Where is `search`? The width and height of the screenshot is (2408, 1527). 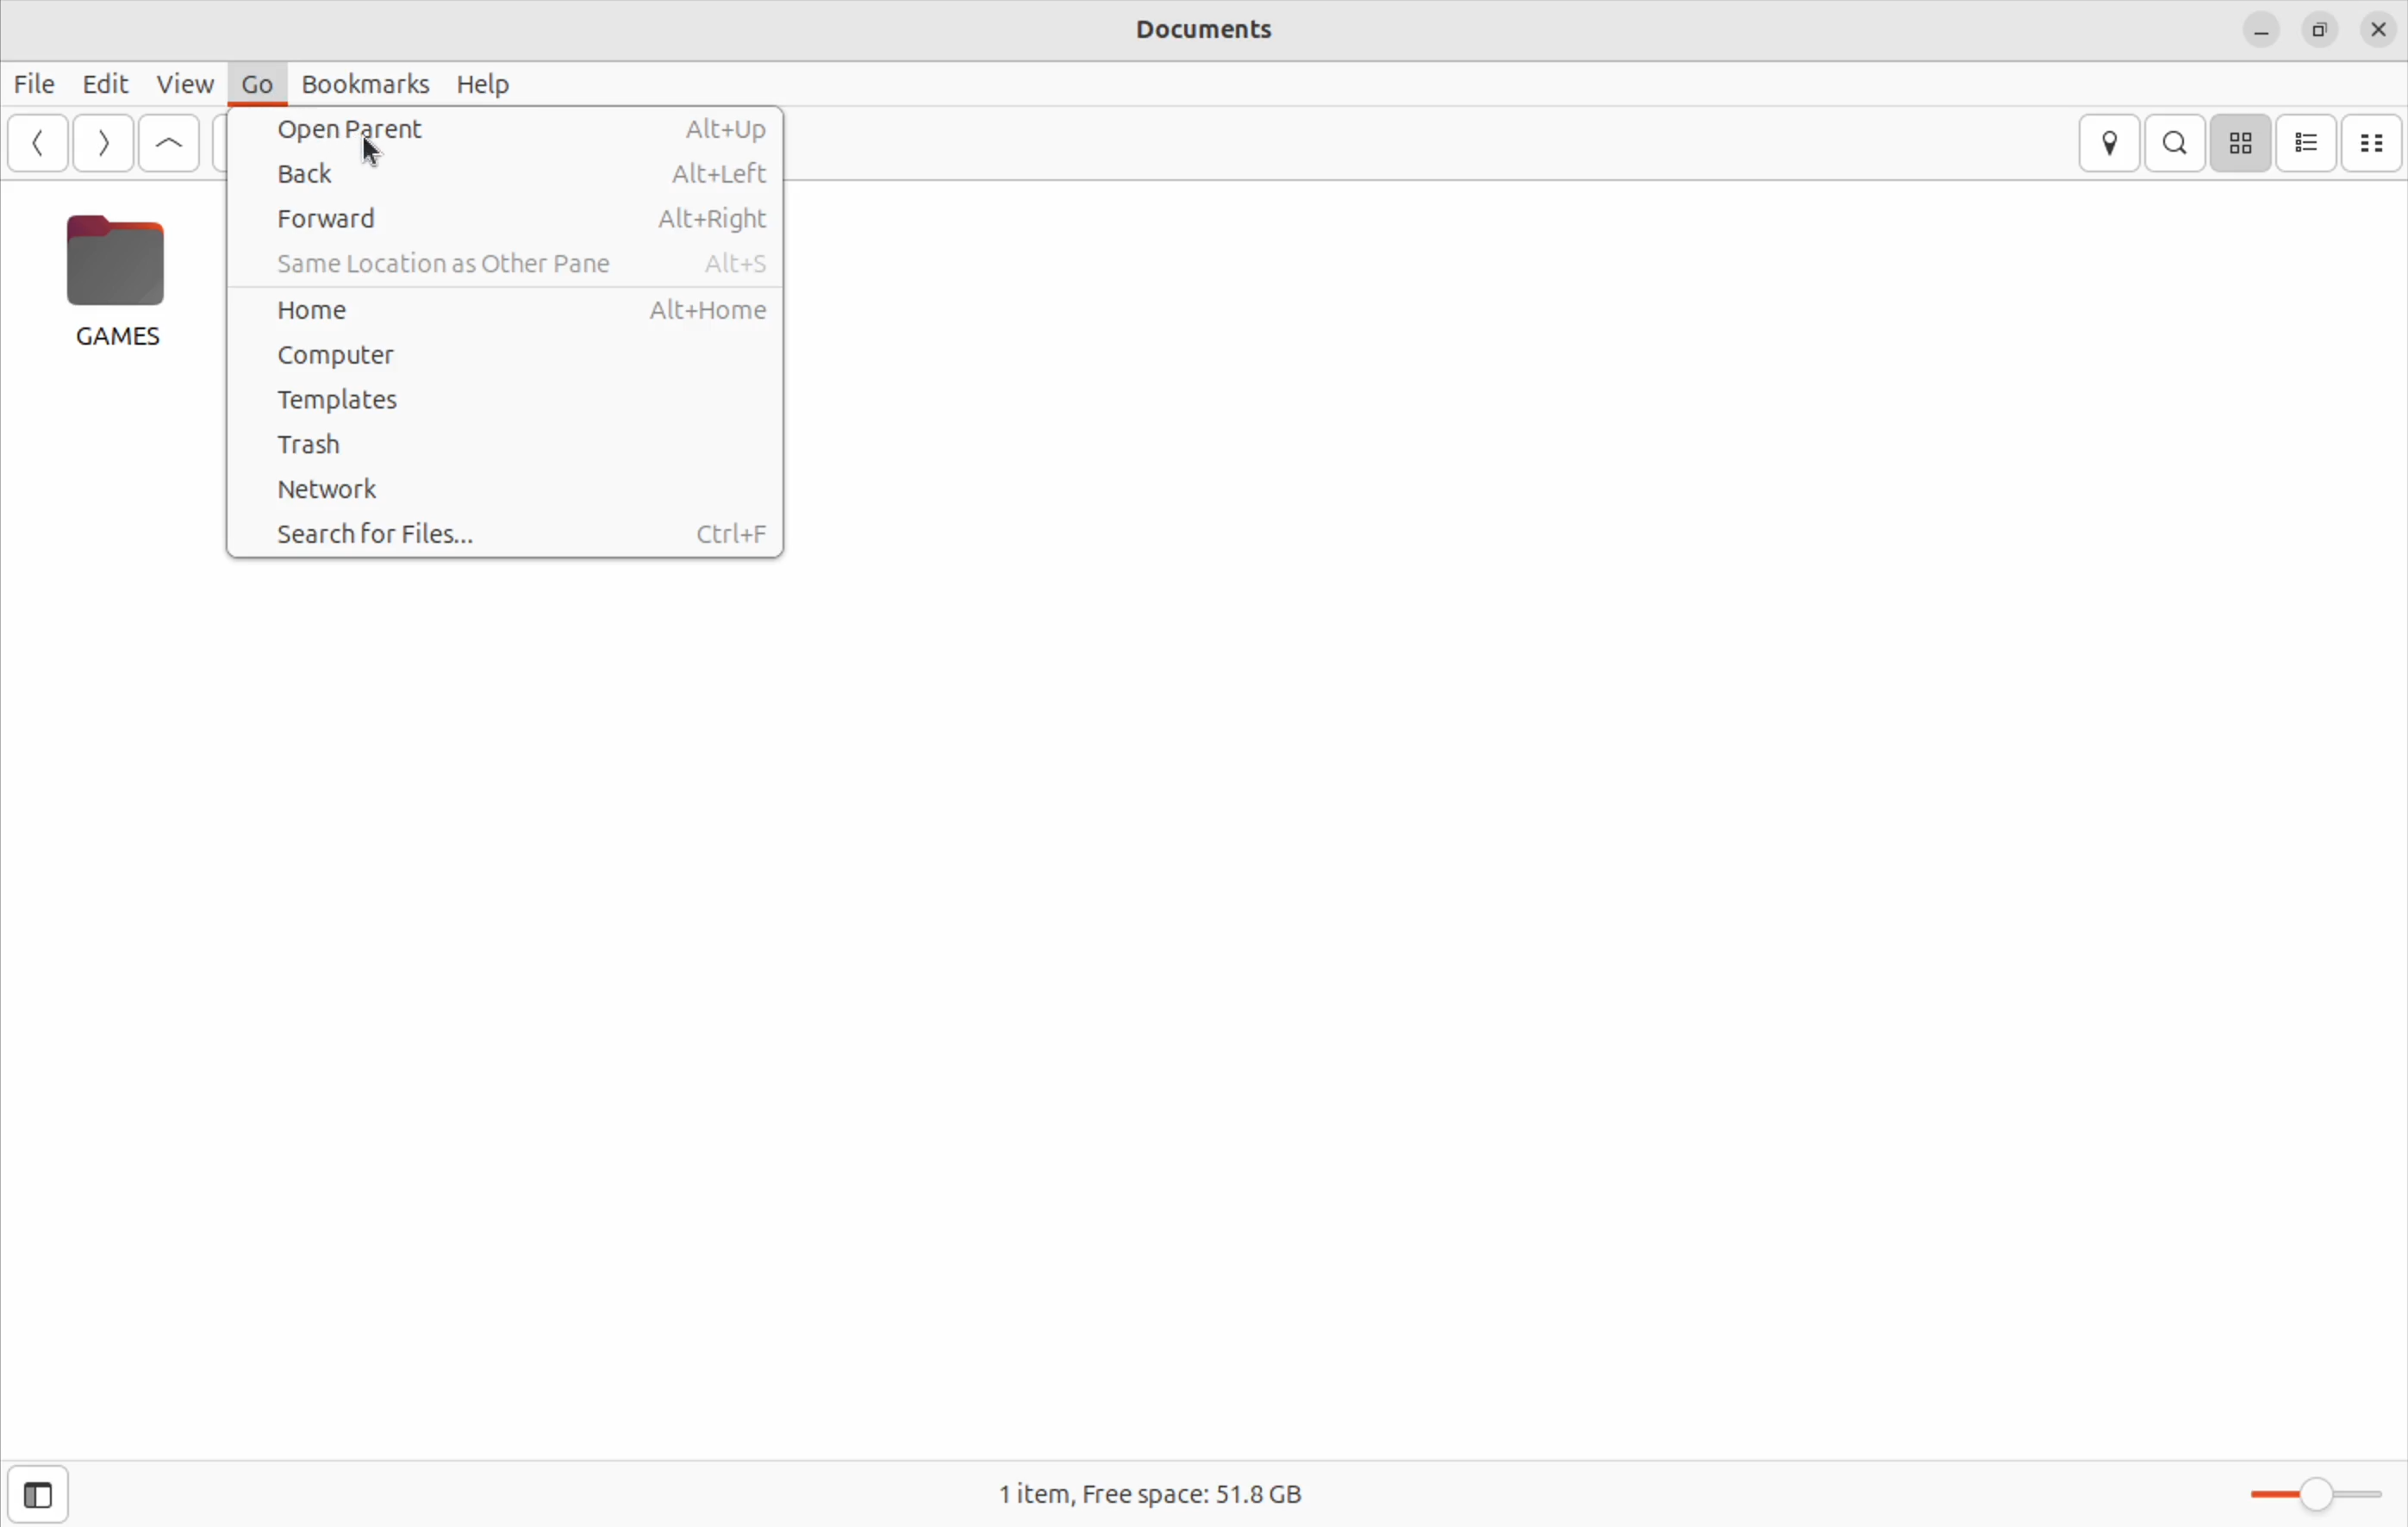
search is located at coordinates (2177, 145).